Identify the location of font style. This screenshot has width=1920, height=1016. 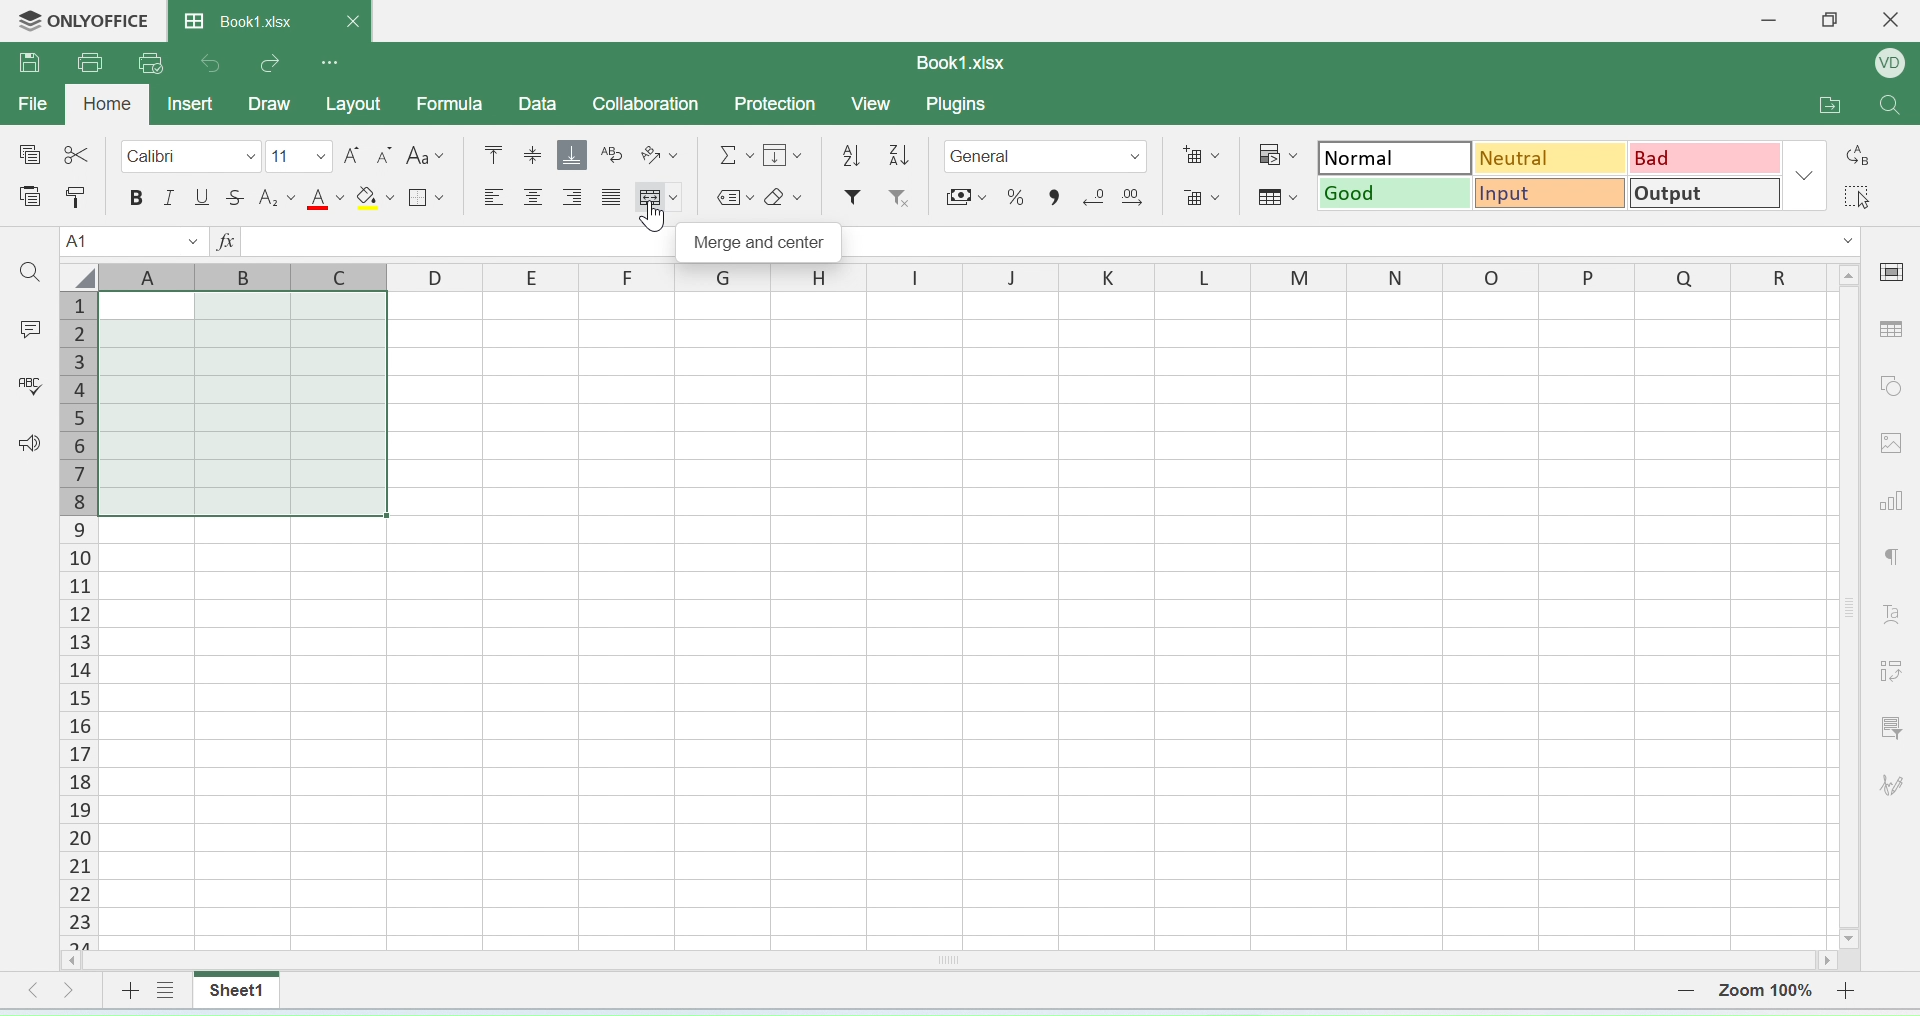
(433, 156).